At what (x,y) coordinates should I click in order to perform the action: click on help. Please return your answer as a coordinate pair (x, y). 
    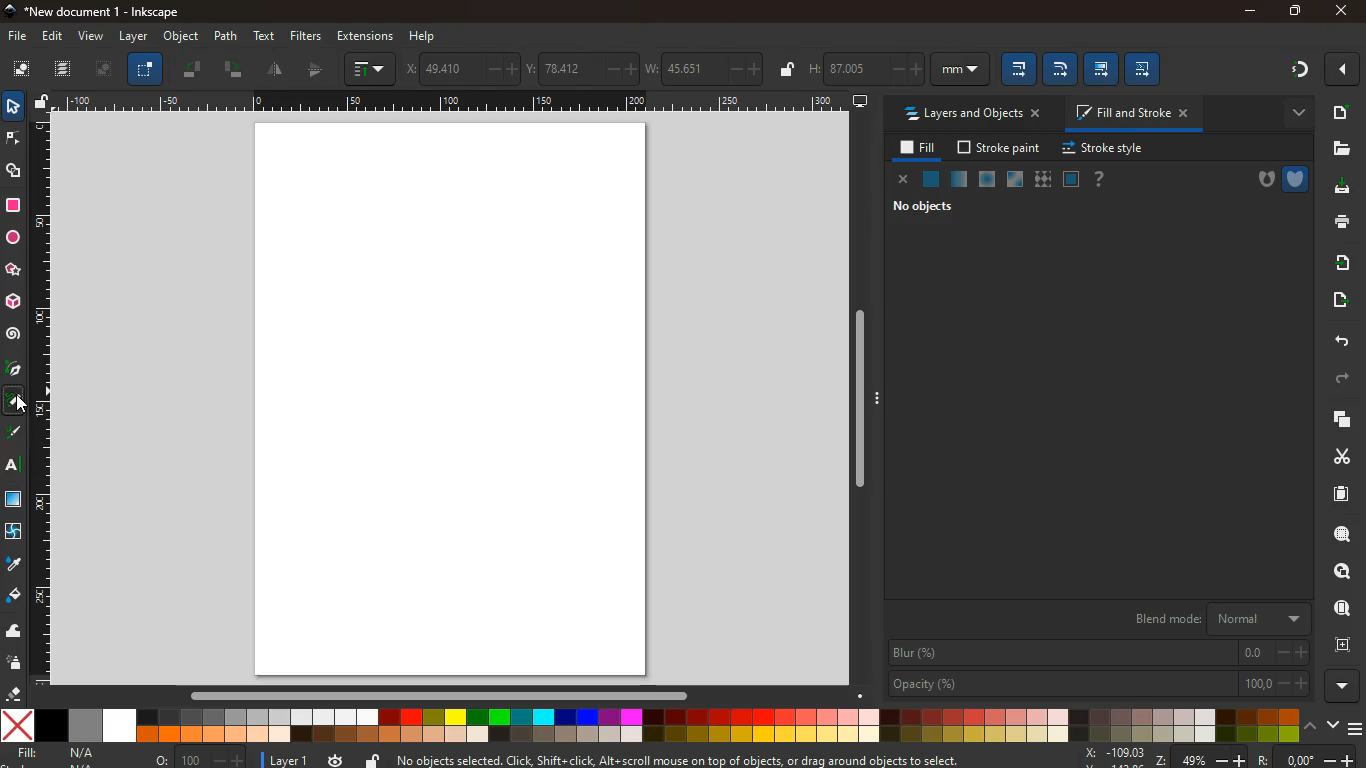
    Looking at the image, I should click on (423, 37).